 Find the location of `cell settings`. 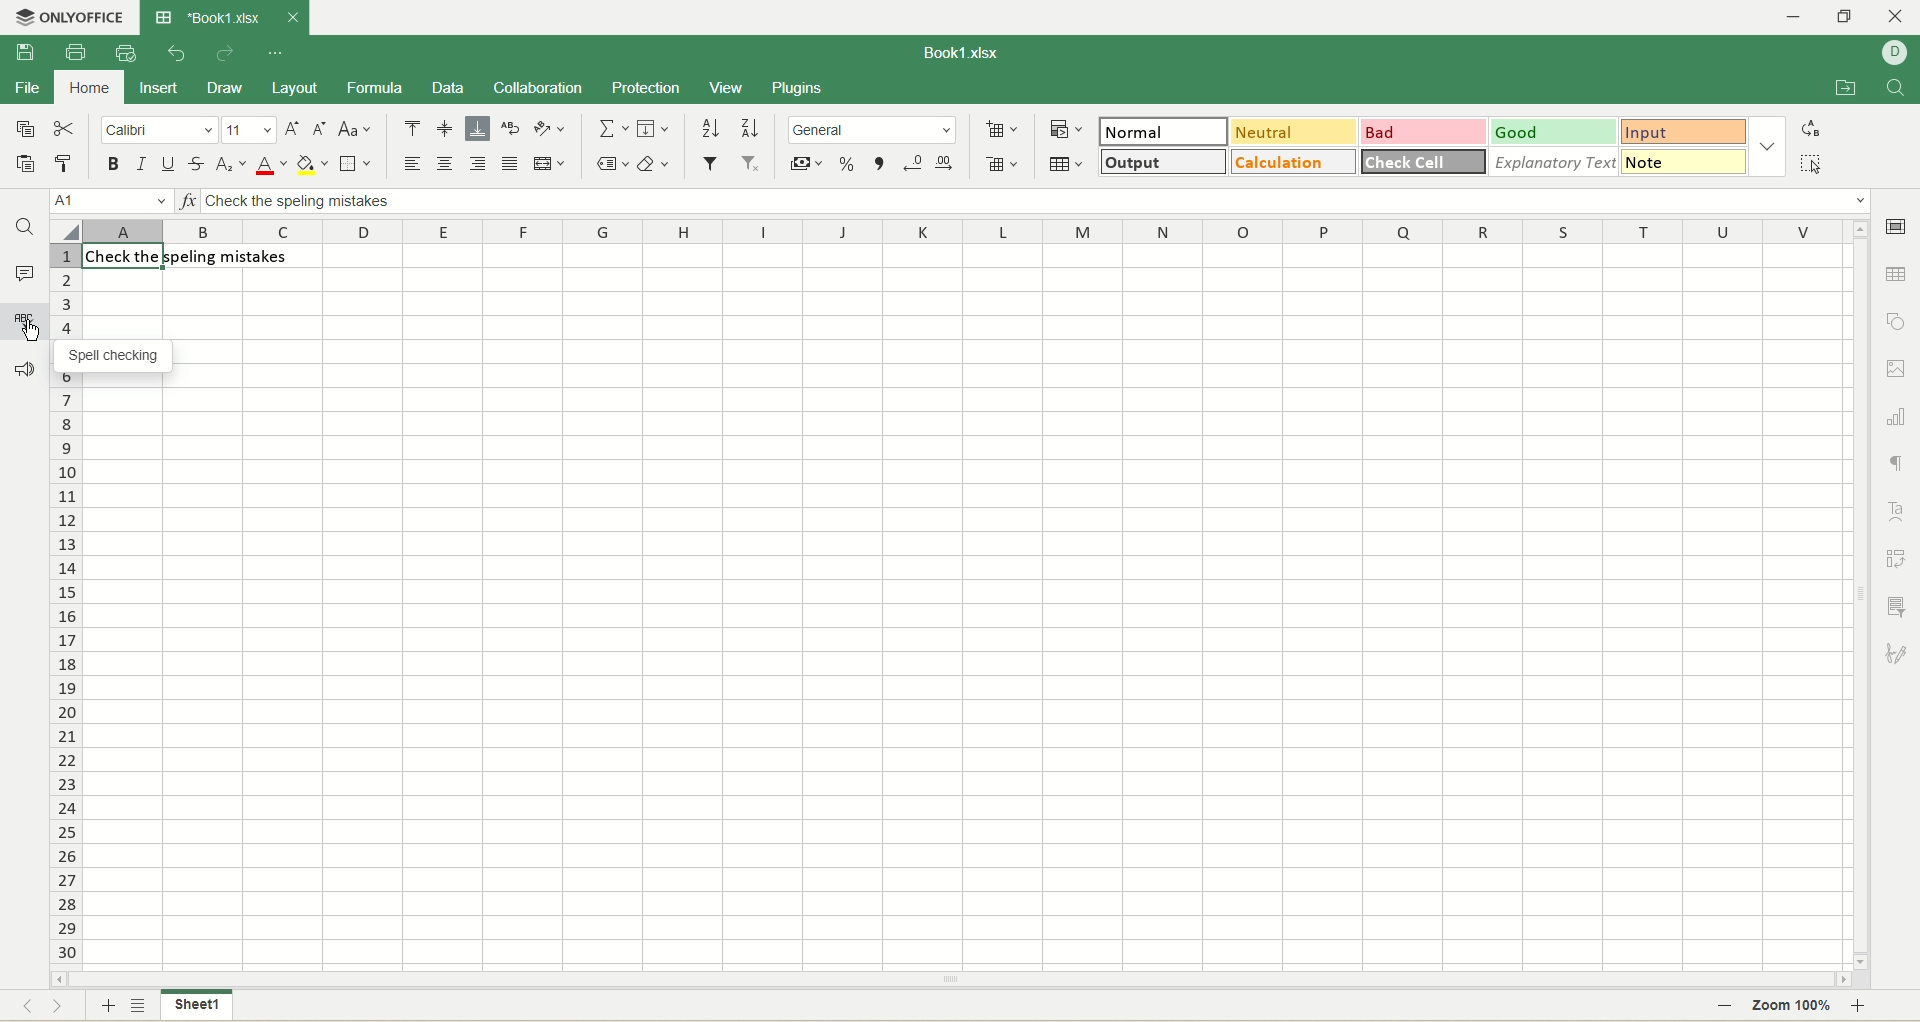

cell settings is located at coordinates (1898, 227).